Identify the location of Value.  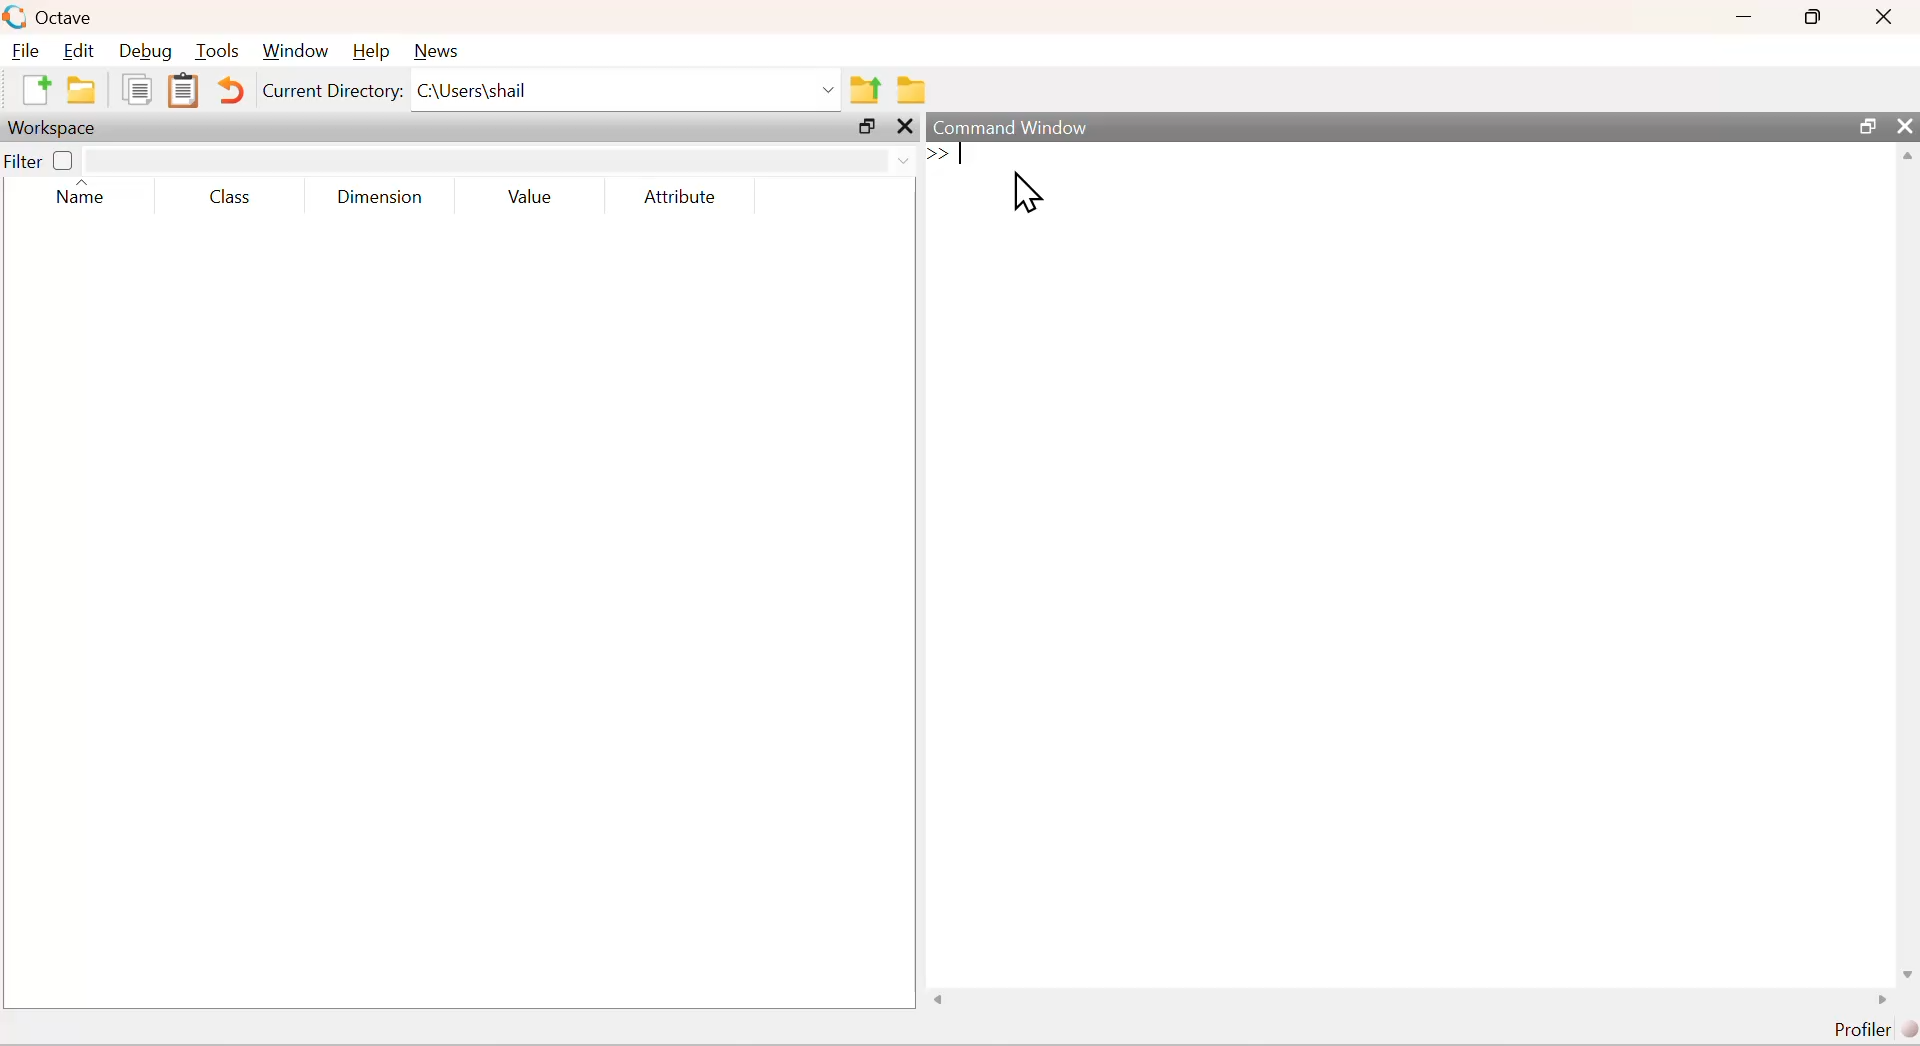
(533, 194).